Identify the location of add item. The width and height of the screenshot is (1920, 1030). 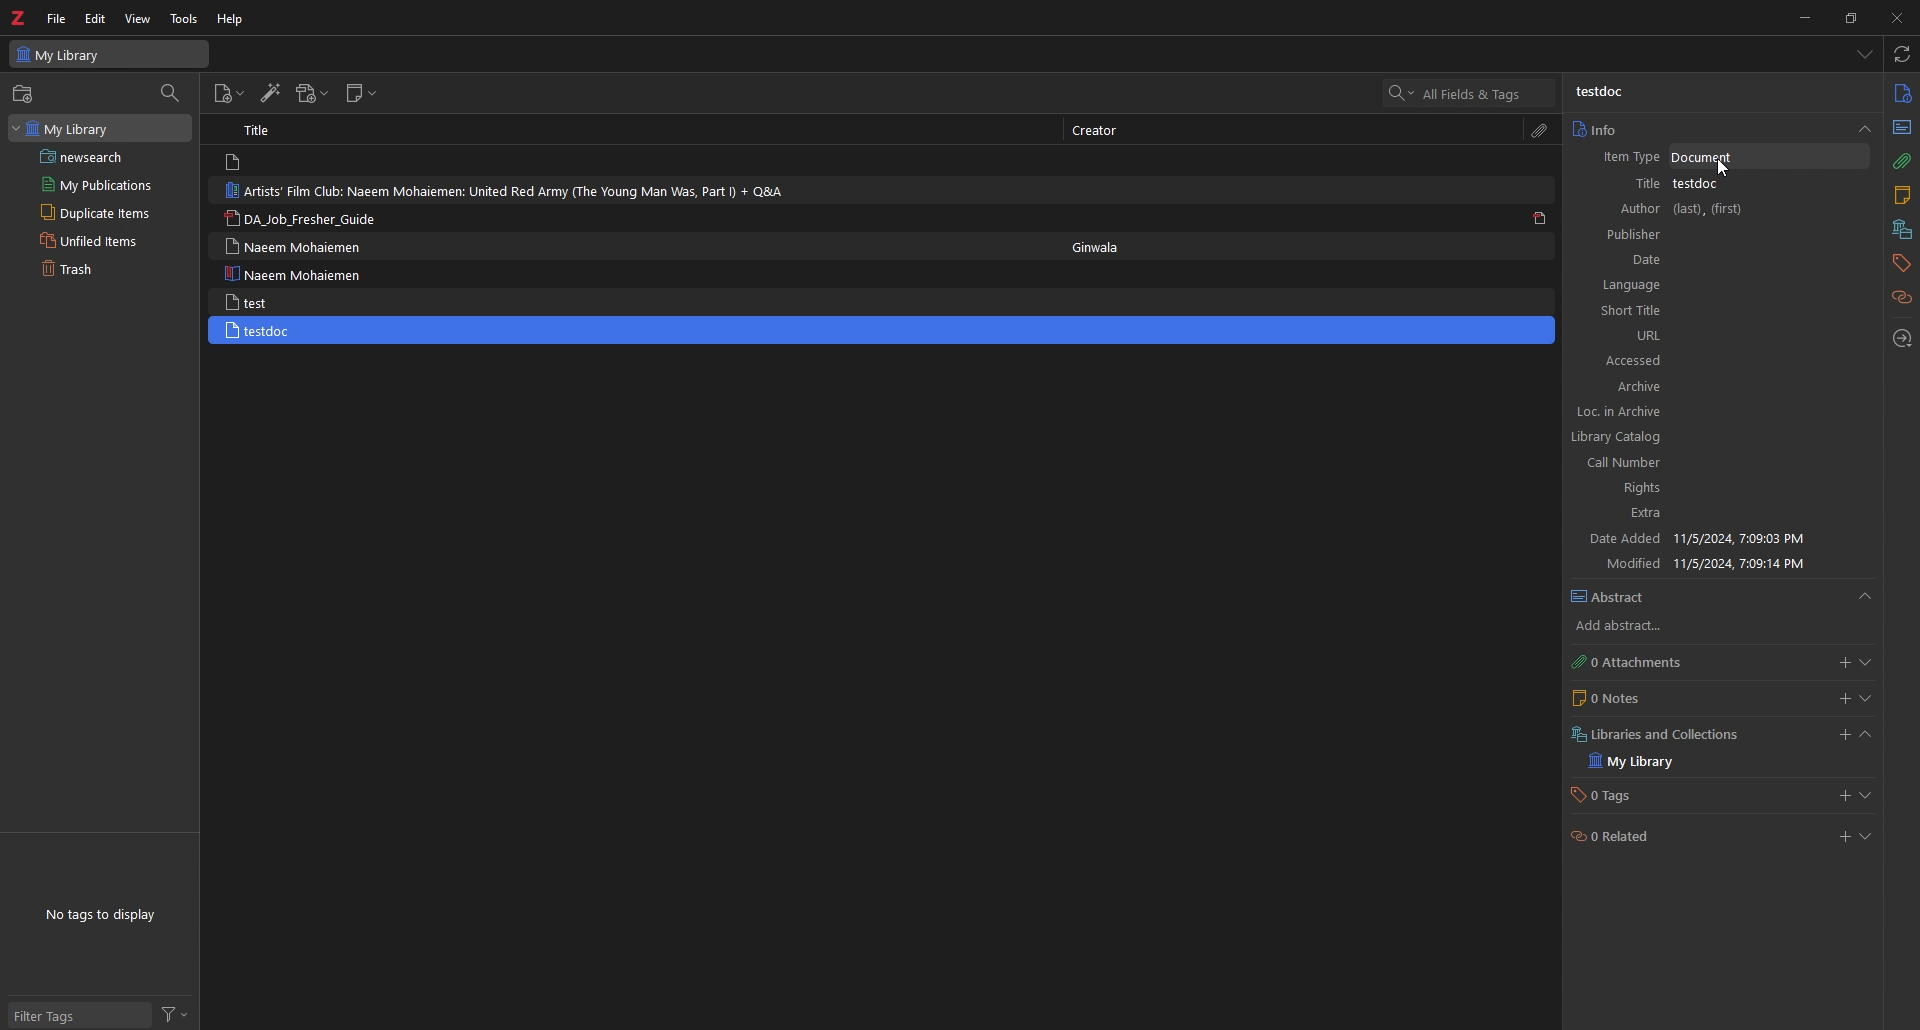
(229, 94).